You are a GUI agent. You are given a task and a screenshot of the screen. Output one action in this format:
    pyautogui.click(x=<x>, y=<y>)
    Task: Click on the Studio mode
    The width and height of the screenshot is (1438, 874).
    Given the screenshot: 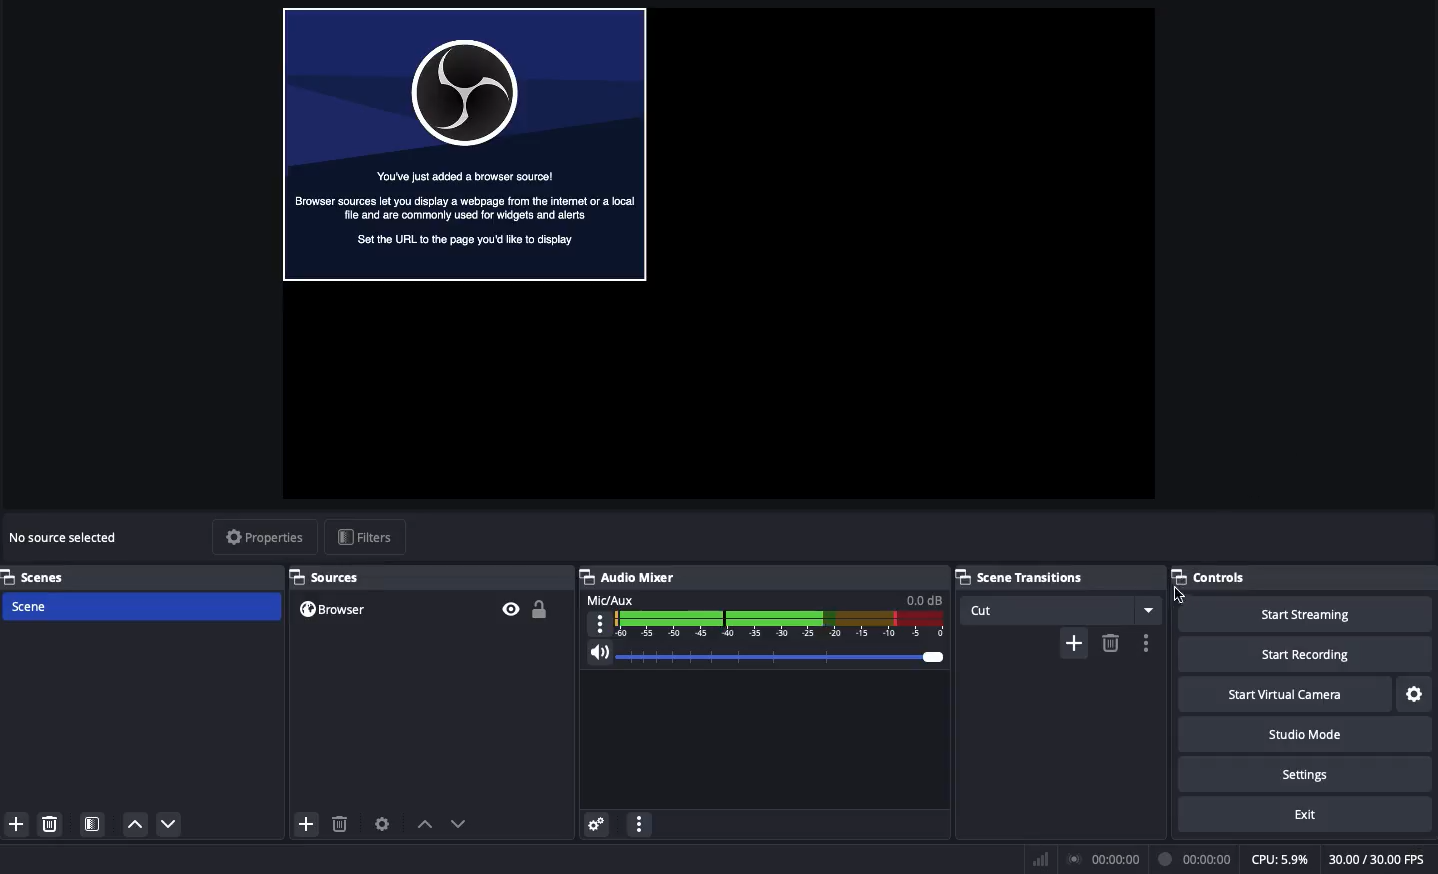 What is the action you would take?
    pyautogui.click(x=1300, y=734)
    